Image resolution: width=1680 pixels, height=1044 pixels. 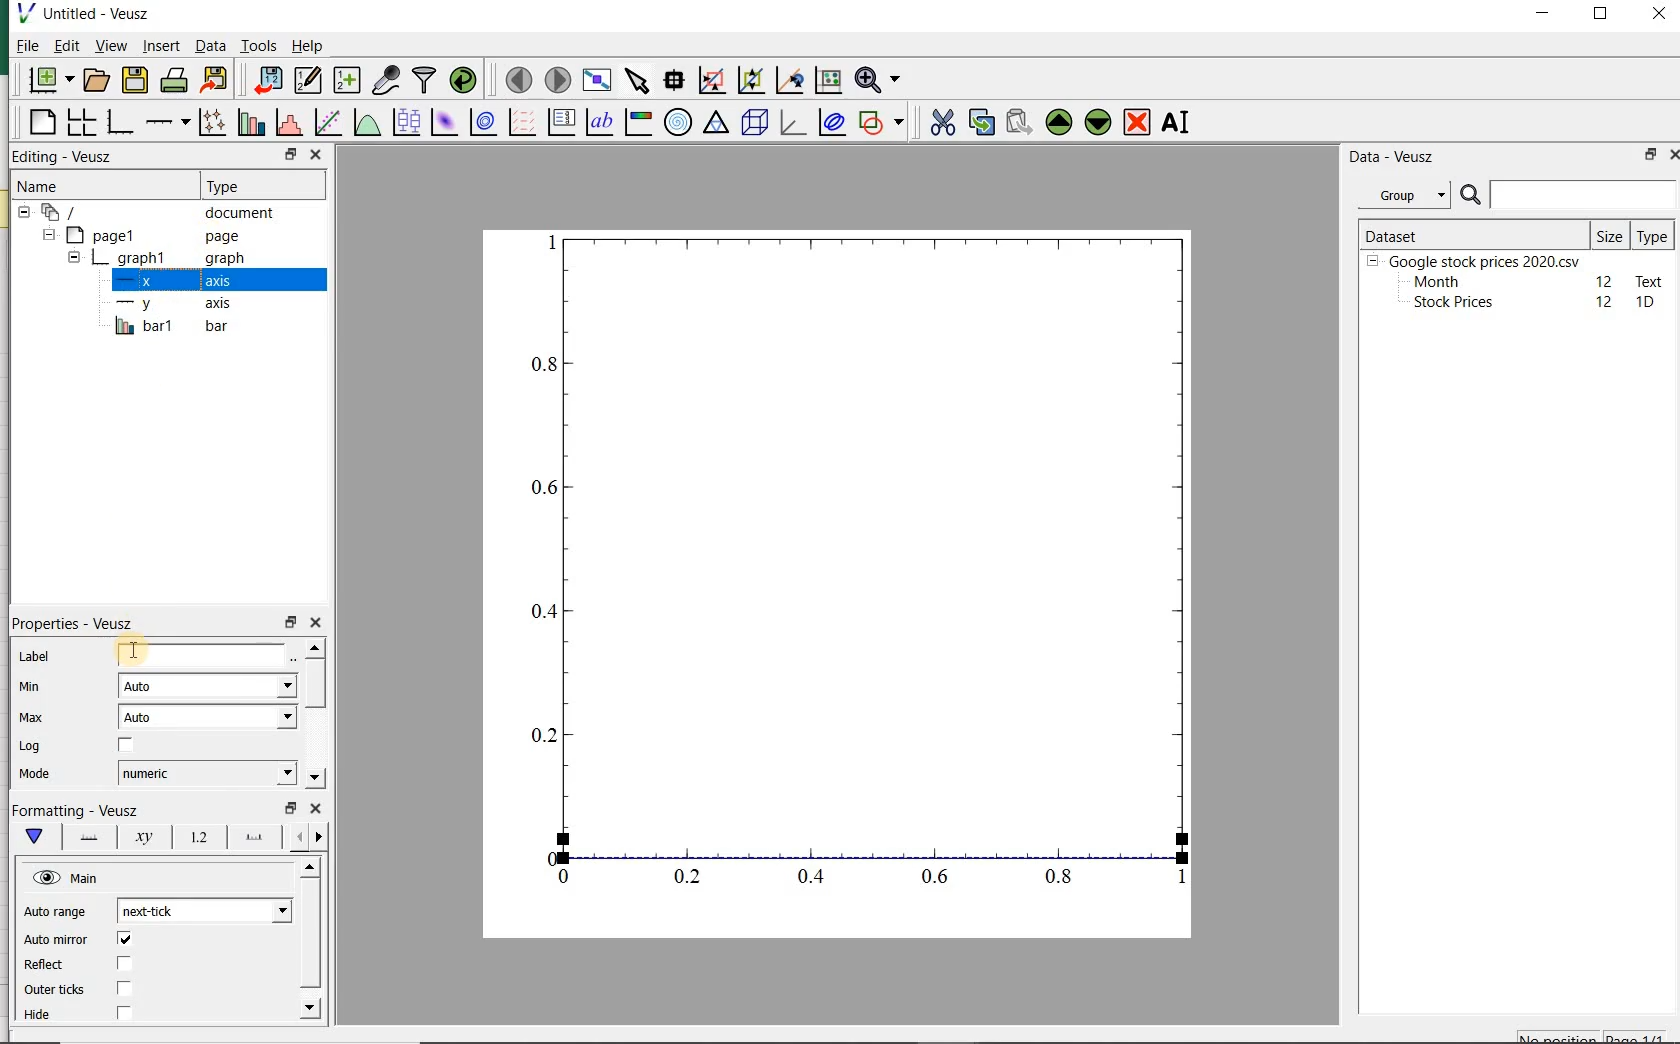 I want to click on SEARCH DATASET, so click(x=1568, y=194).